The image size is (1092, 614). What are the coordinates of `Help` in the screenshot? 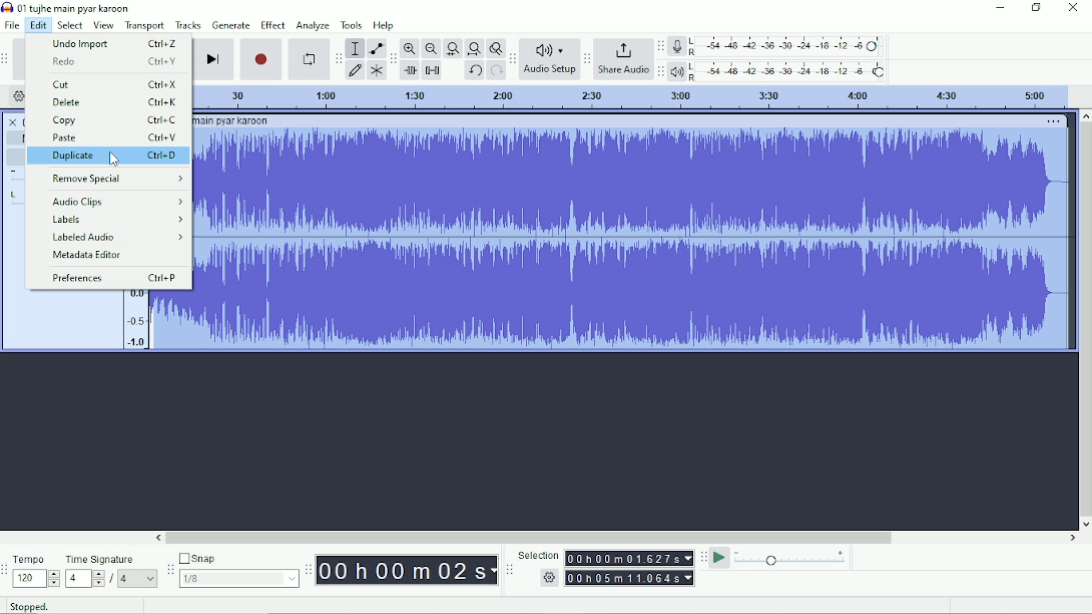 It's located at (385, 25).